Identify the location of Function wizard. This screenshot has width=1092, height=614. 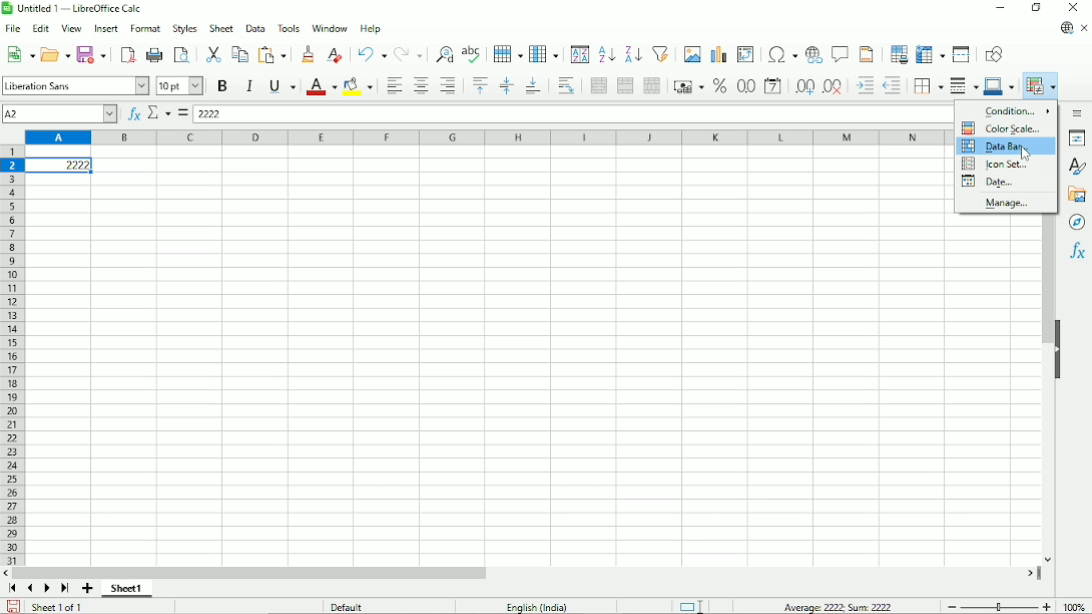
(134, 114).